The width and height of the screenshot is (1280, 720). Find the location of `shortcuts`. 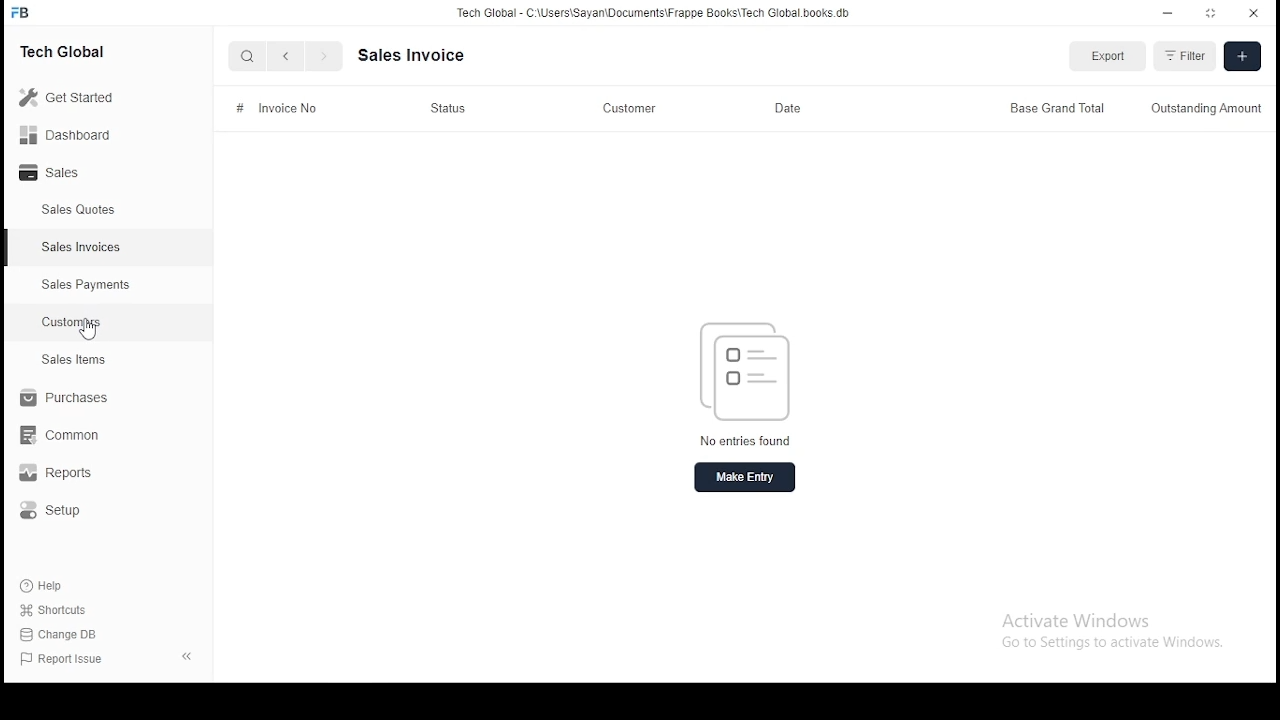

shortcuts is located at coordinates (52, 611).